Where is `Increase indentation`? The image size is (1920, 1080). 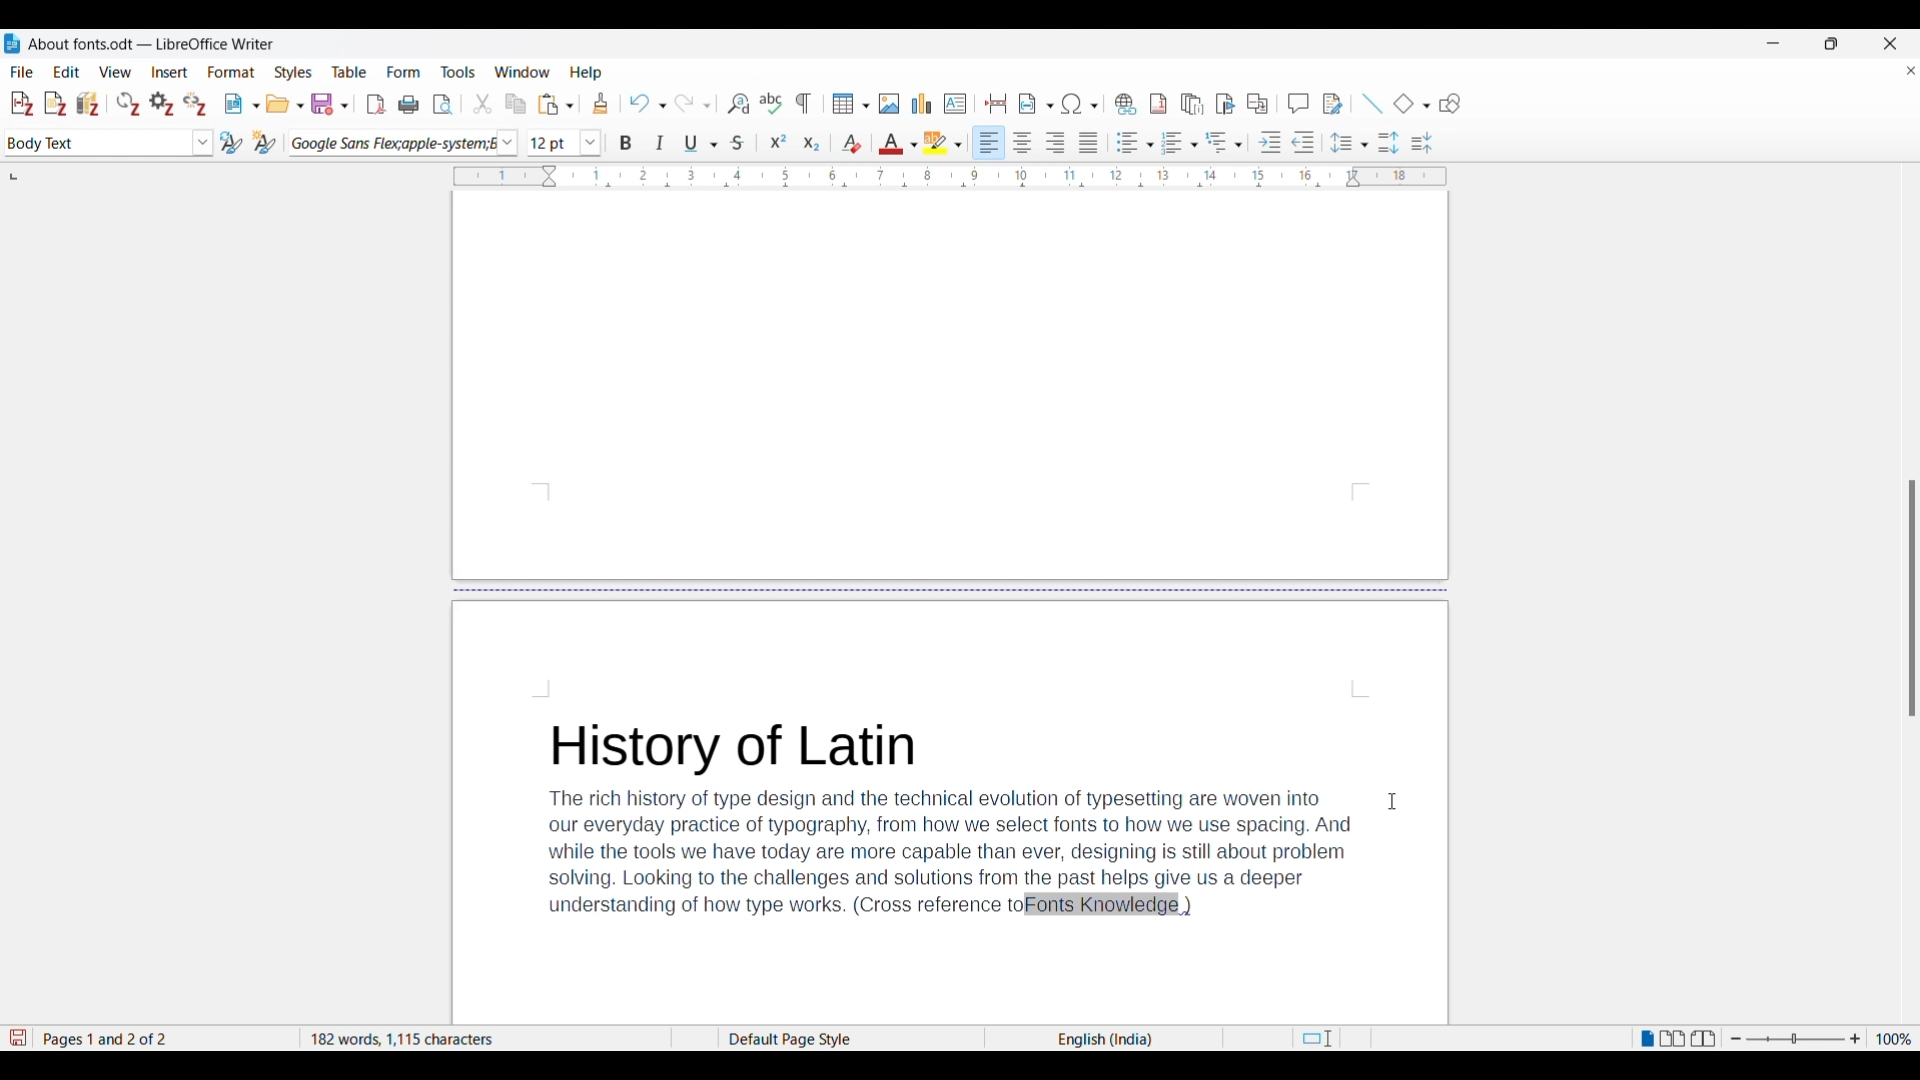
Increase indentation is located at coordinates (1270, 142).